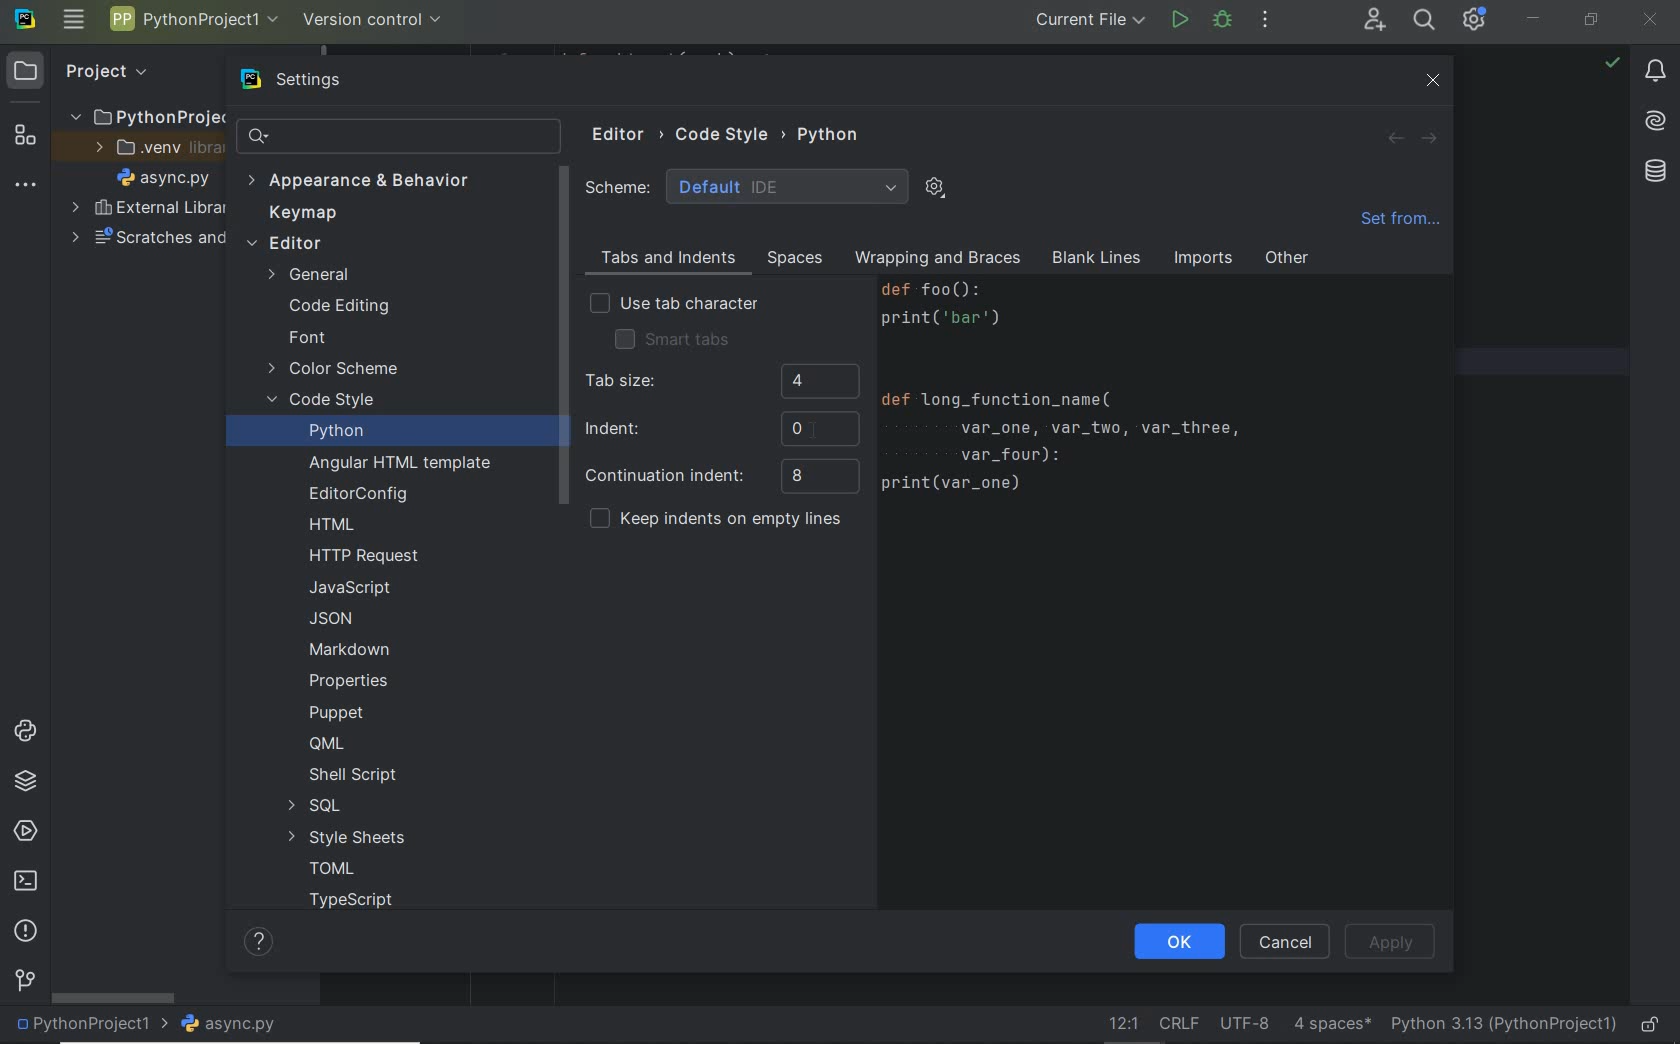  Describe the element at coordinates (329, 870) in the screenshot. I see `TOML` at that location.